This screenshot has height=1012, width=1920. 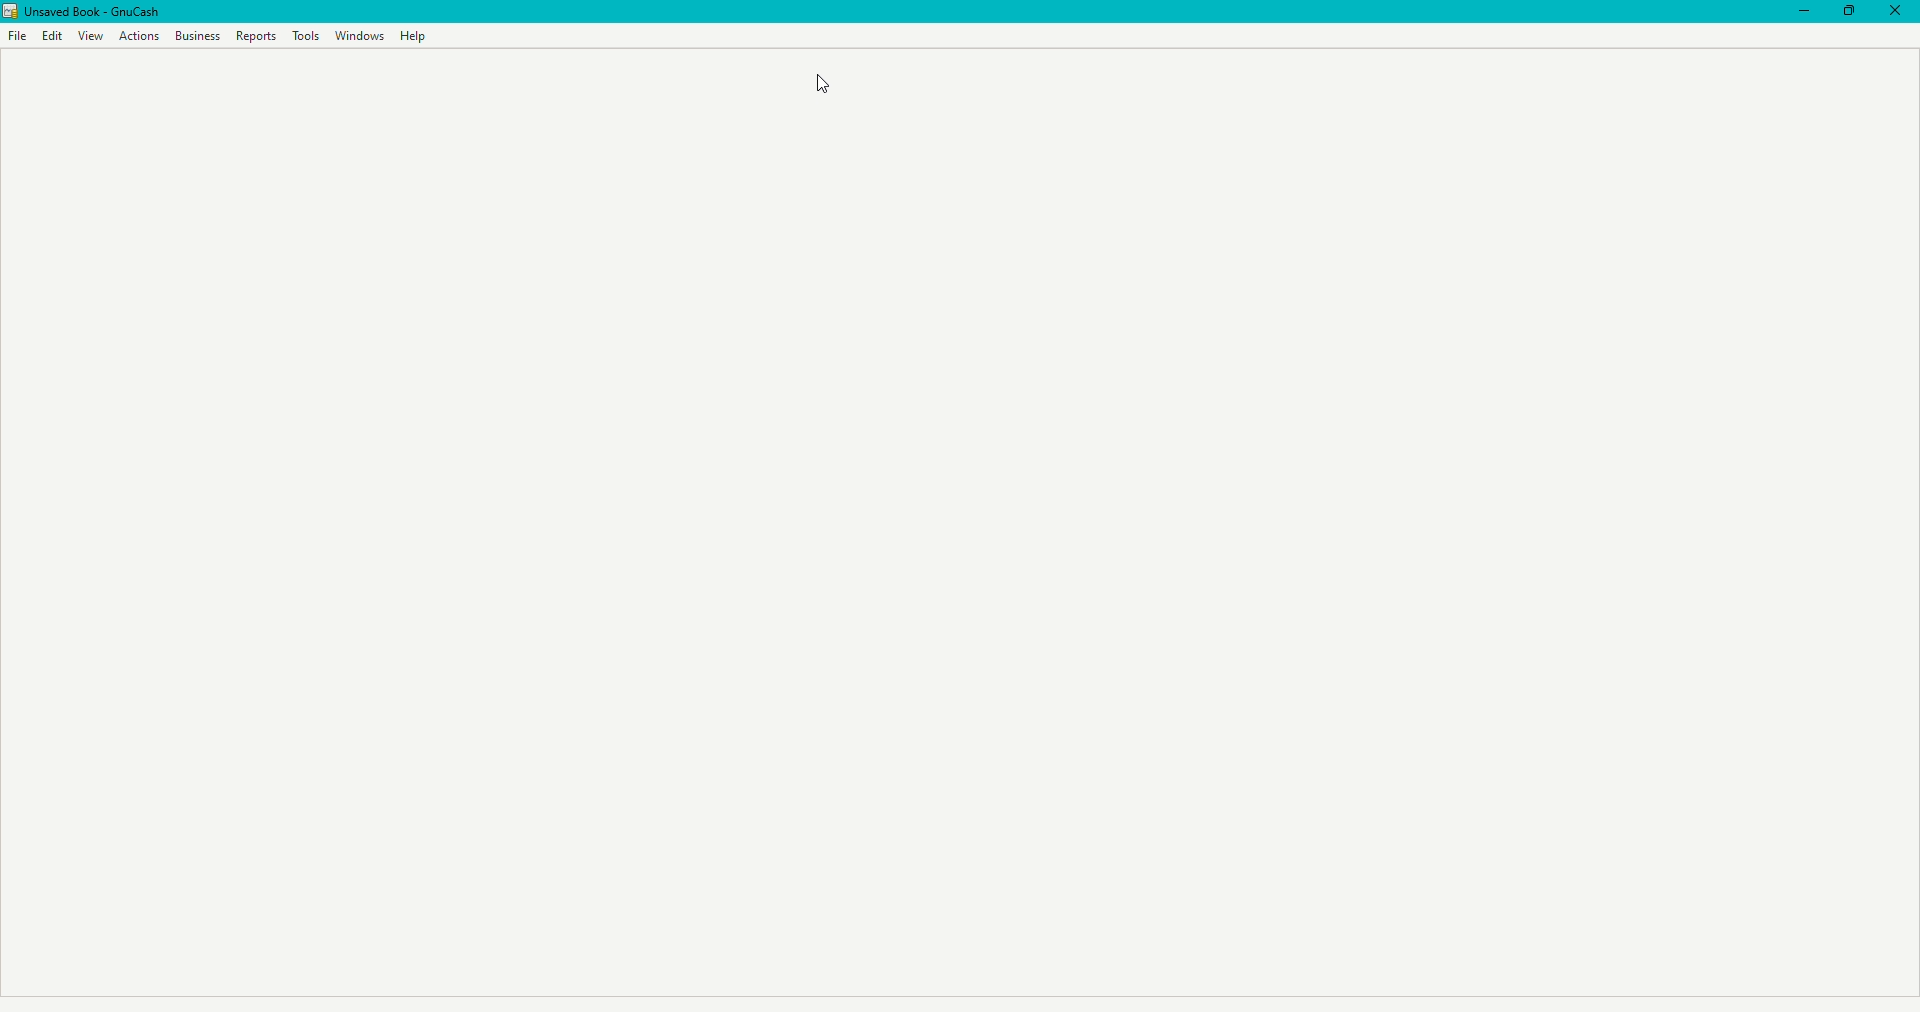 I want to click on Minimize, so click(x=1800, y=11).